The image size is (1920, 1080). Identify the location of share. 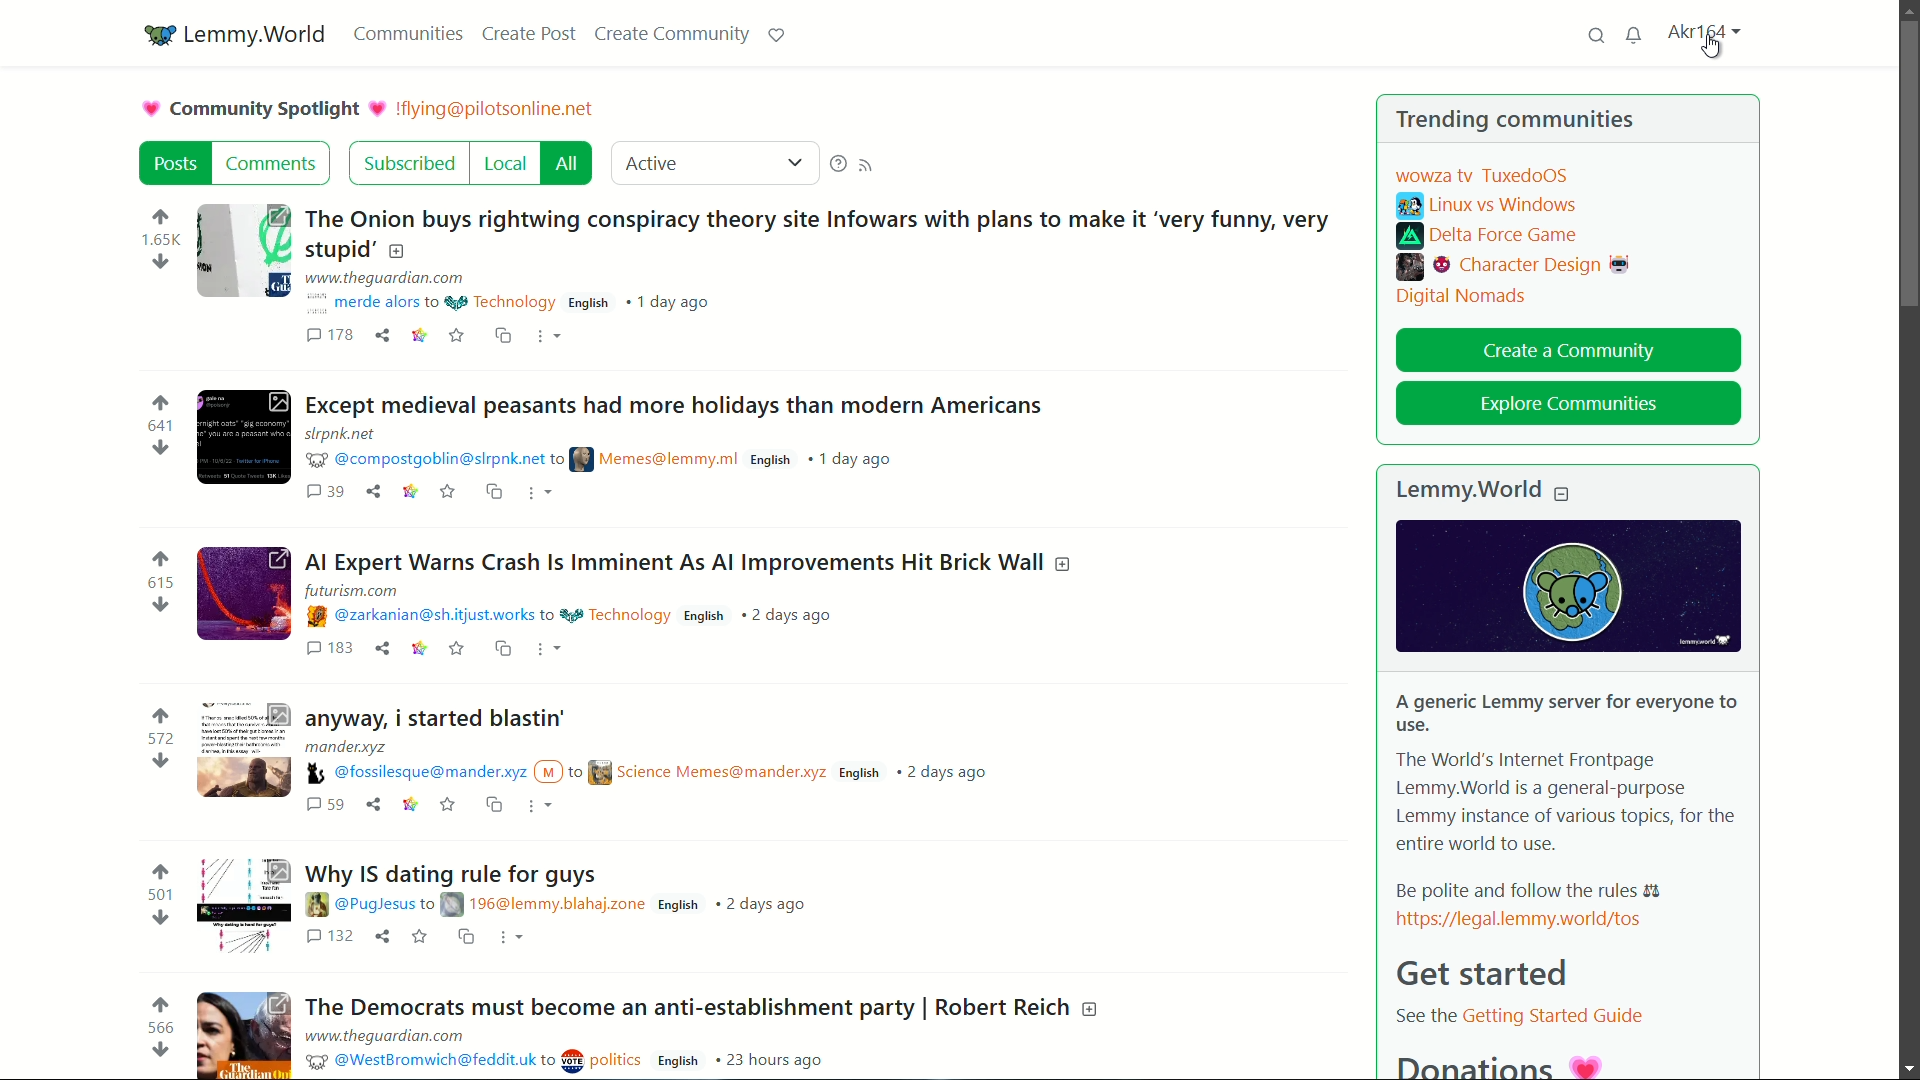
(371, 489).